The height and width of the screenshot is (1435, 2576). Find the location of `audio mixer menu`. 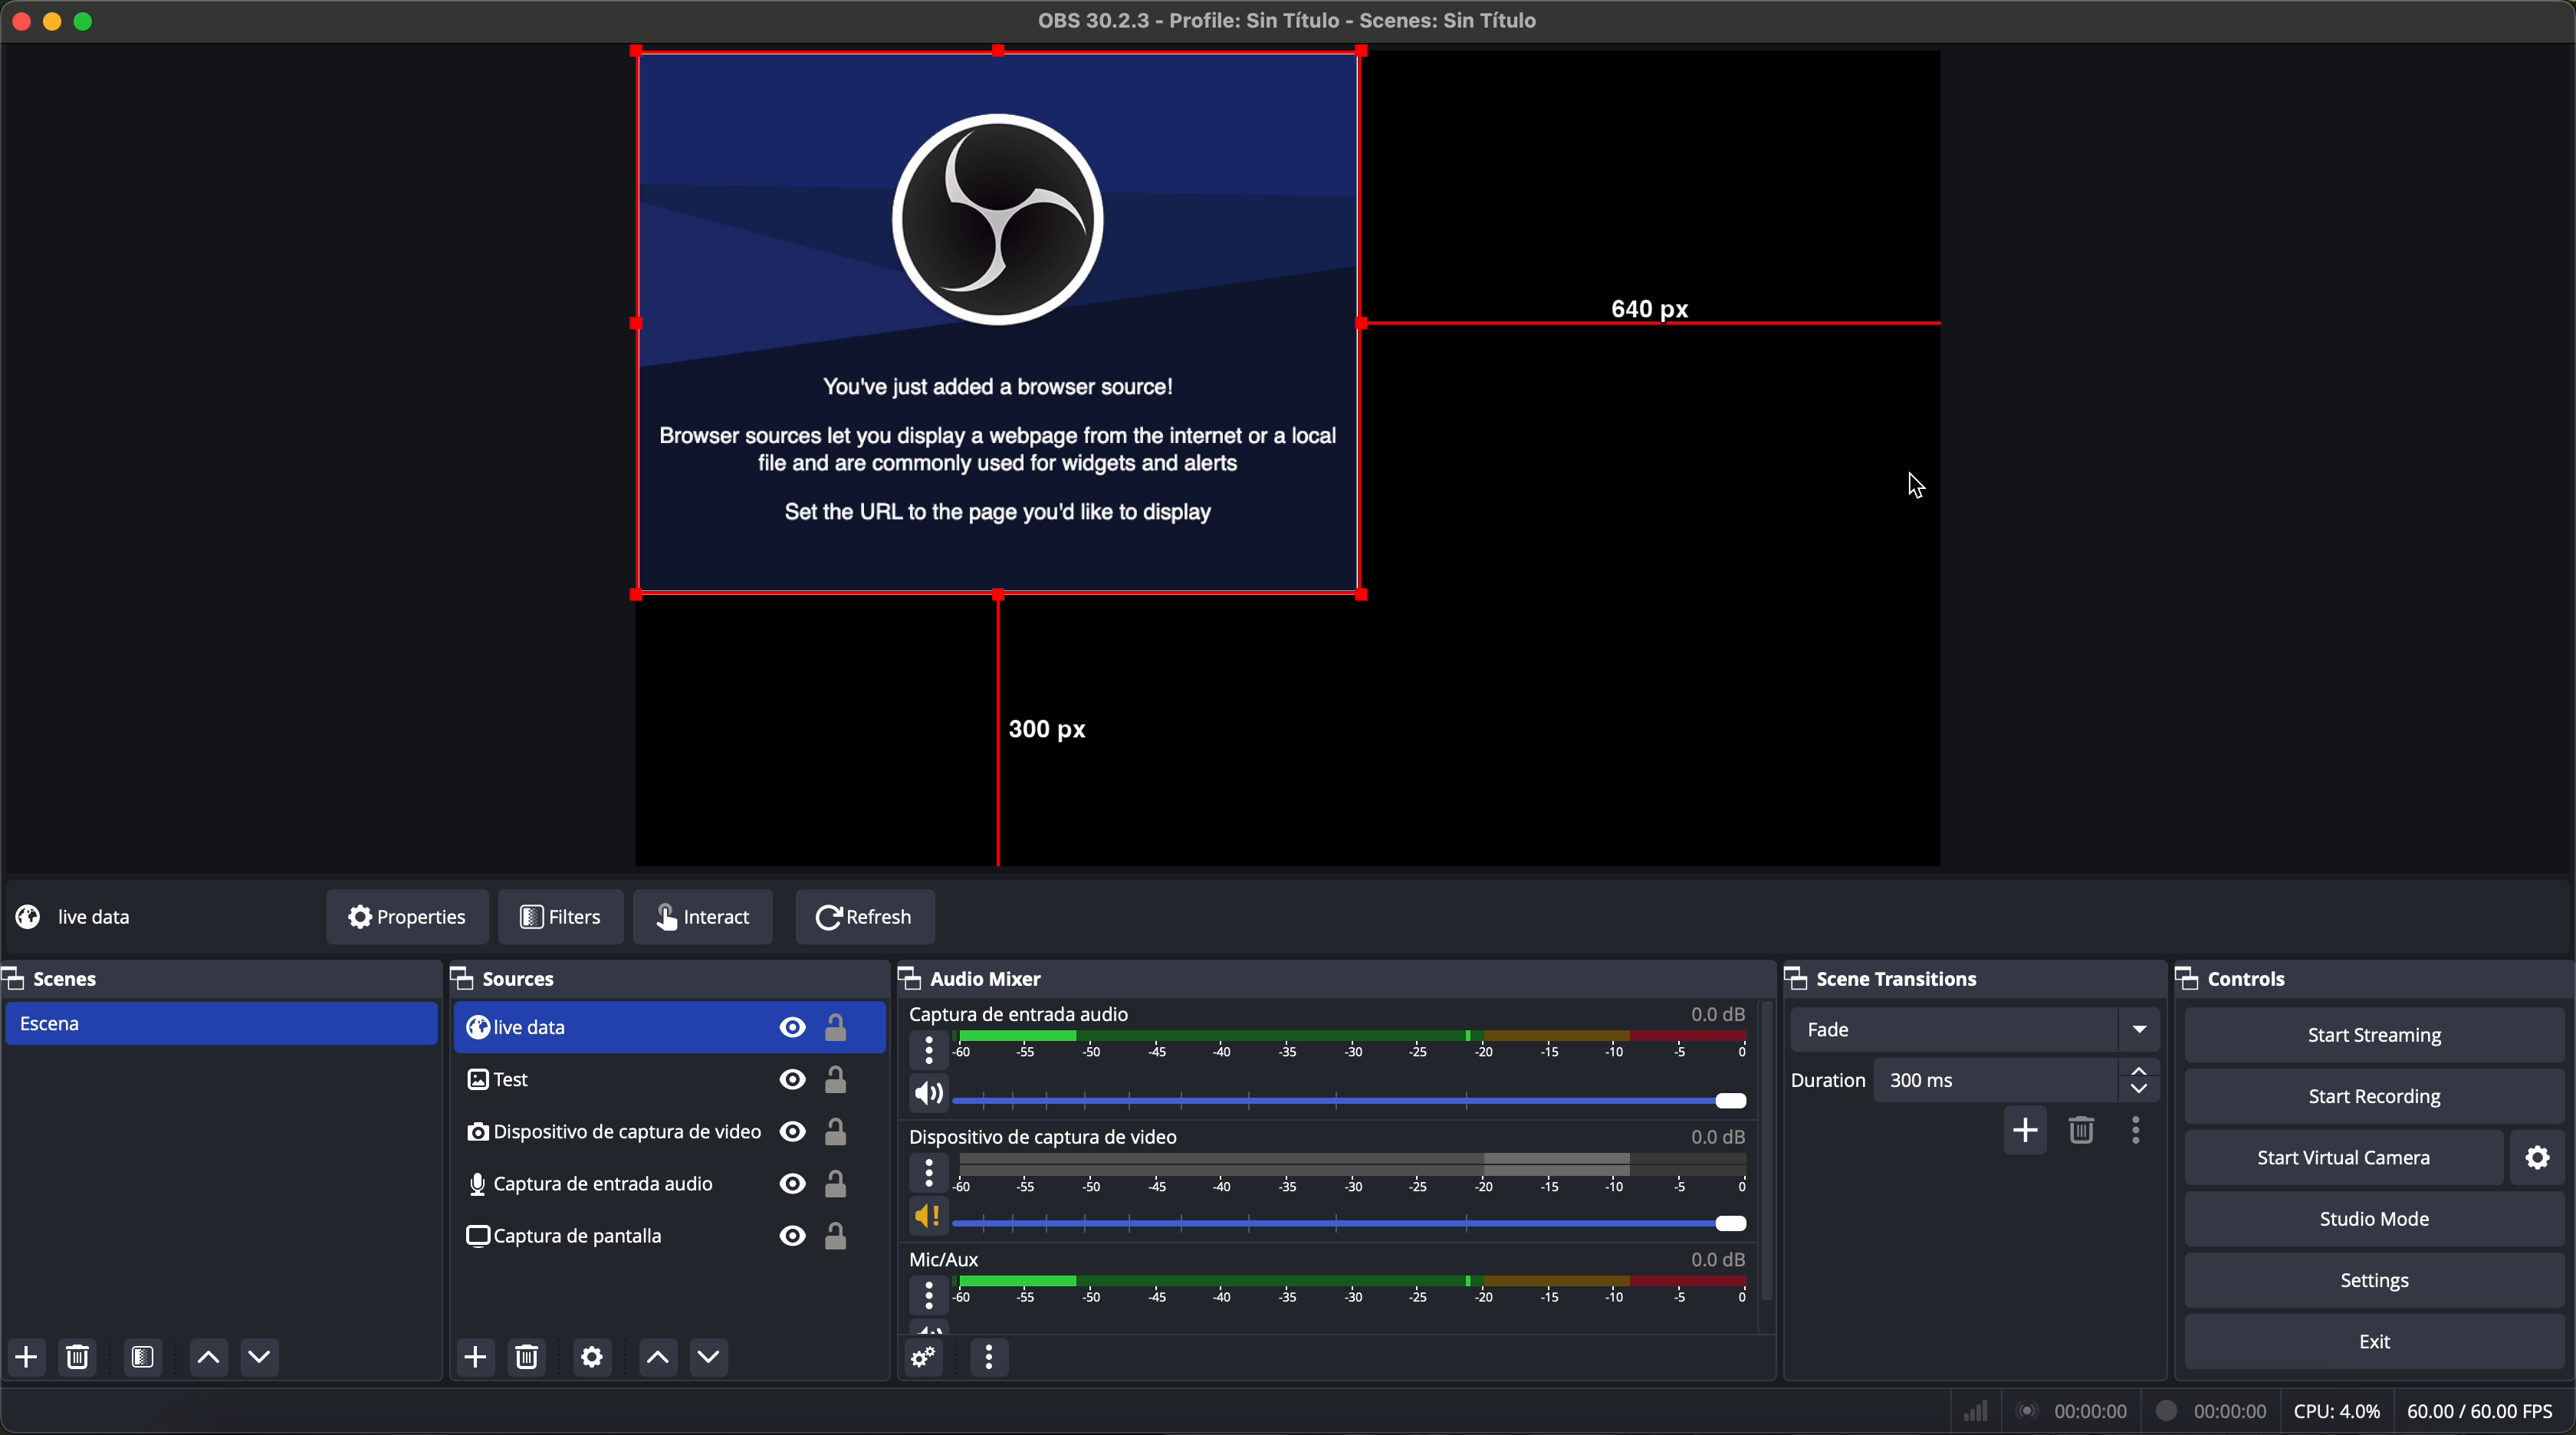

audio mixer menu is located at coordinates (990, 1356).